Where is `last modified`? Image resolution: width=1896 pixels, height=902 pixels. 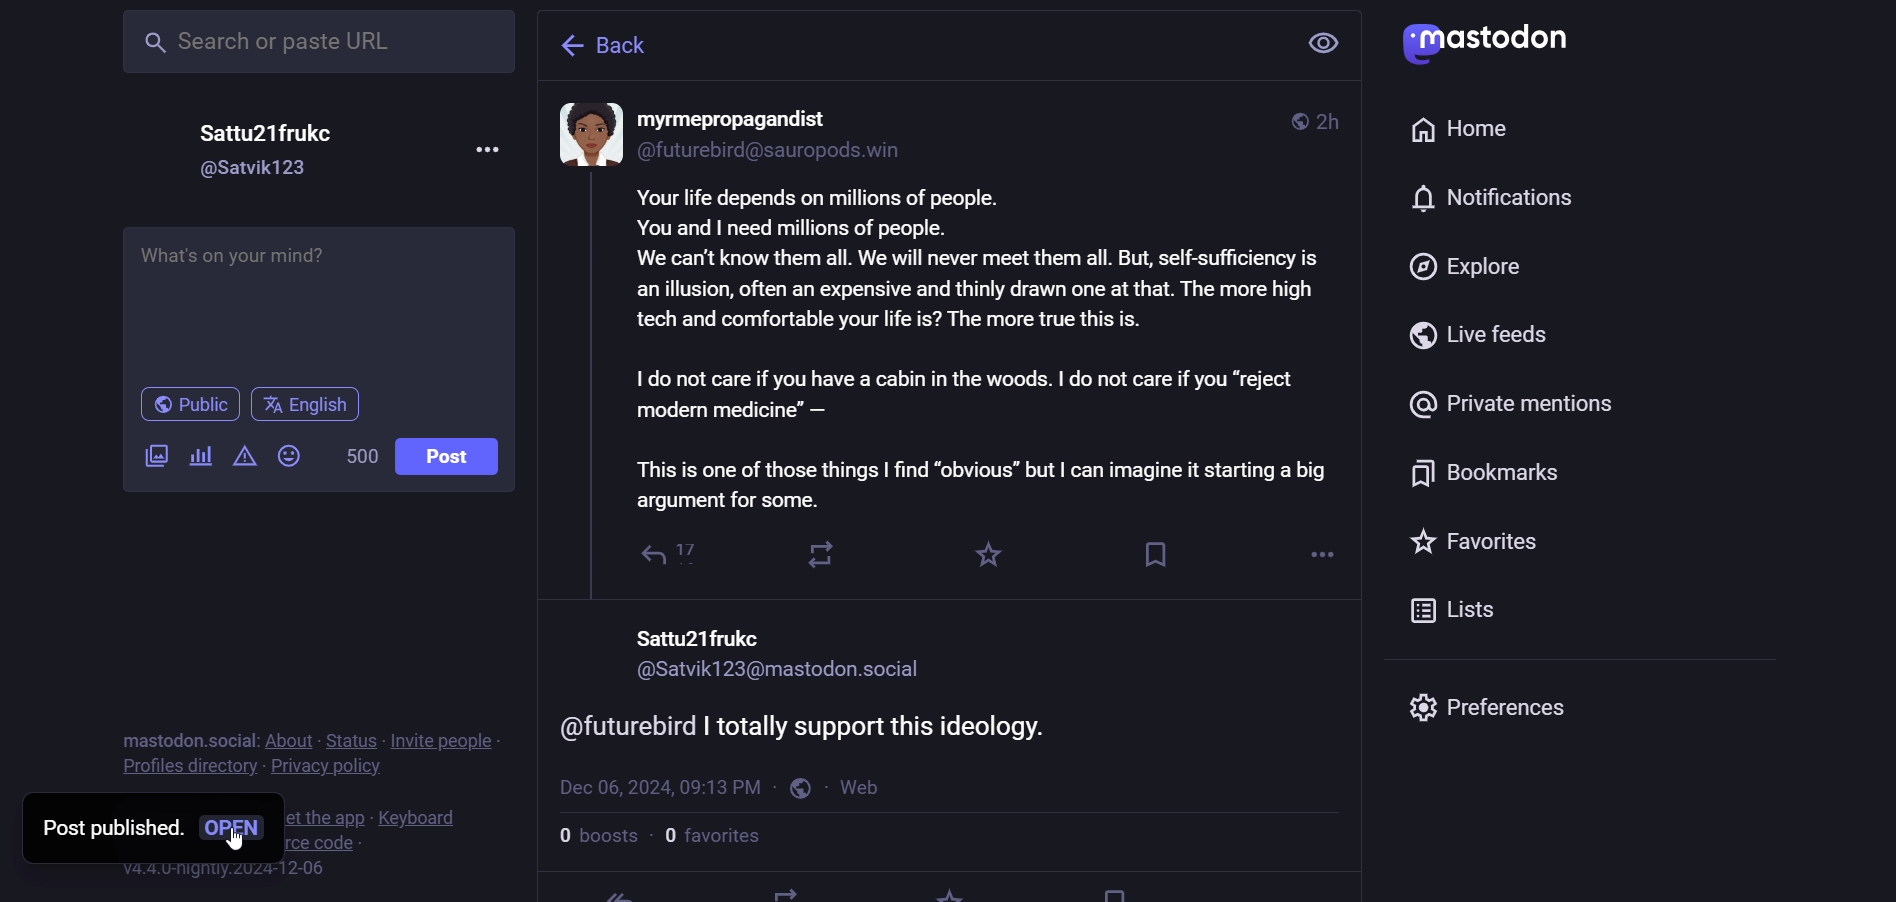
last modified is located at coordinates (655, 786).